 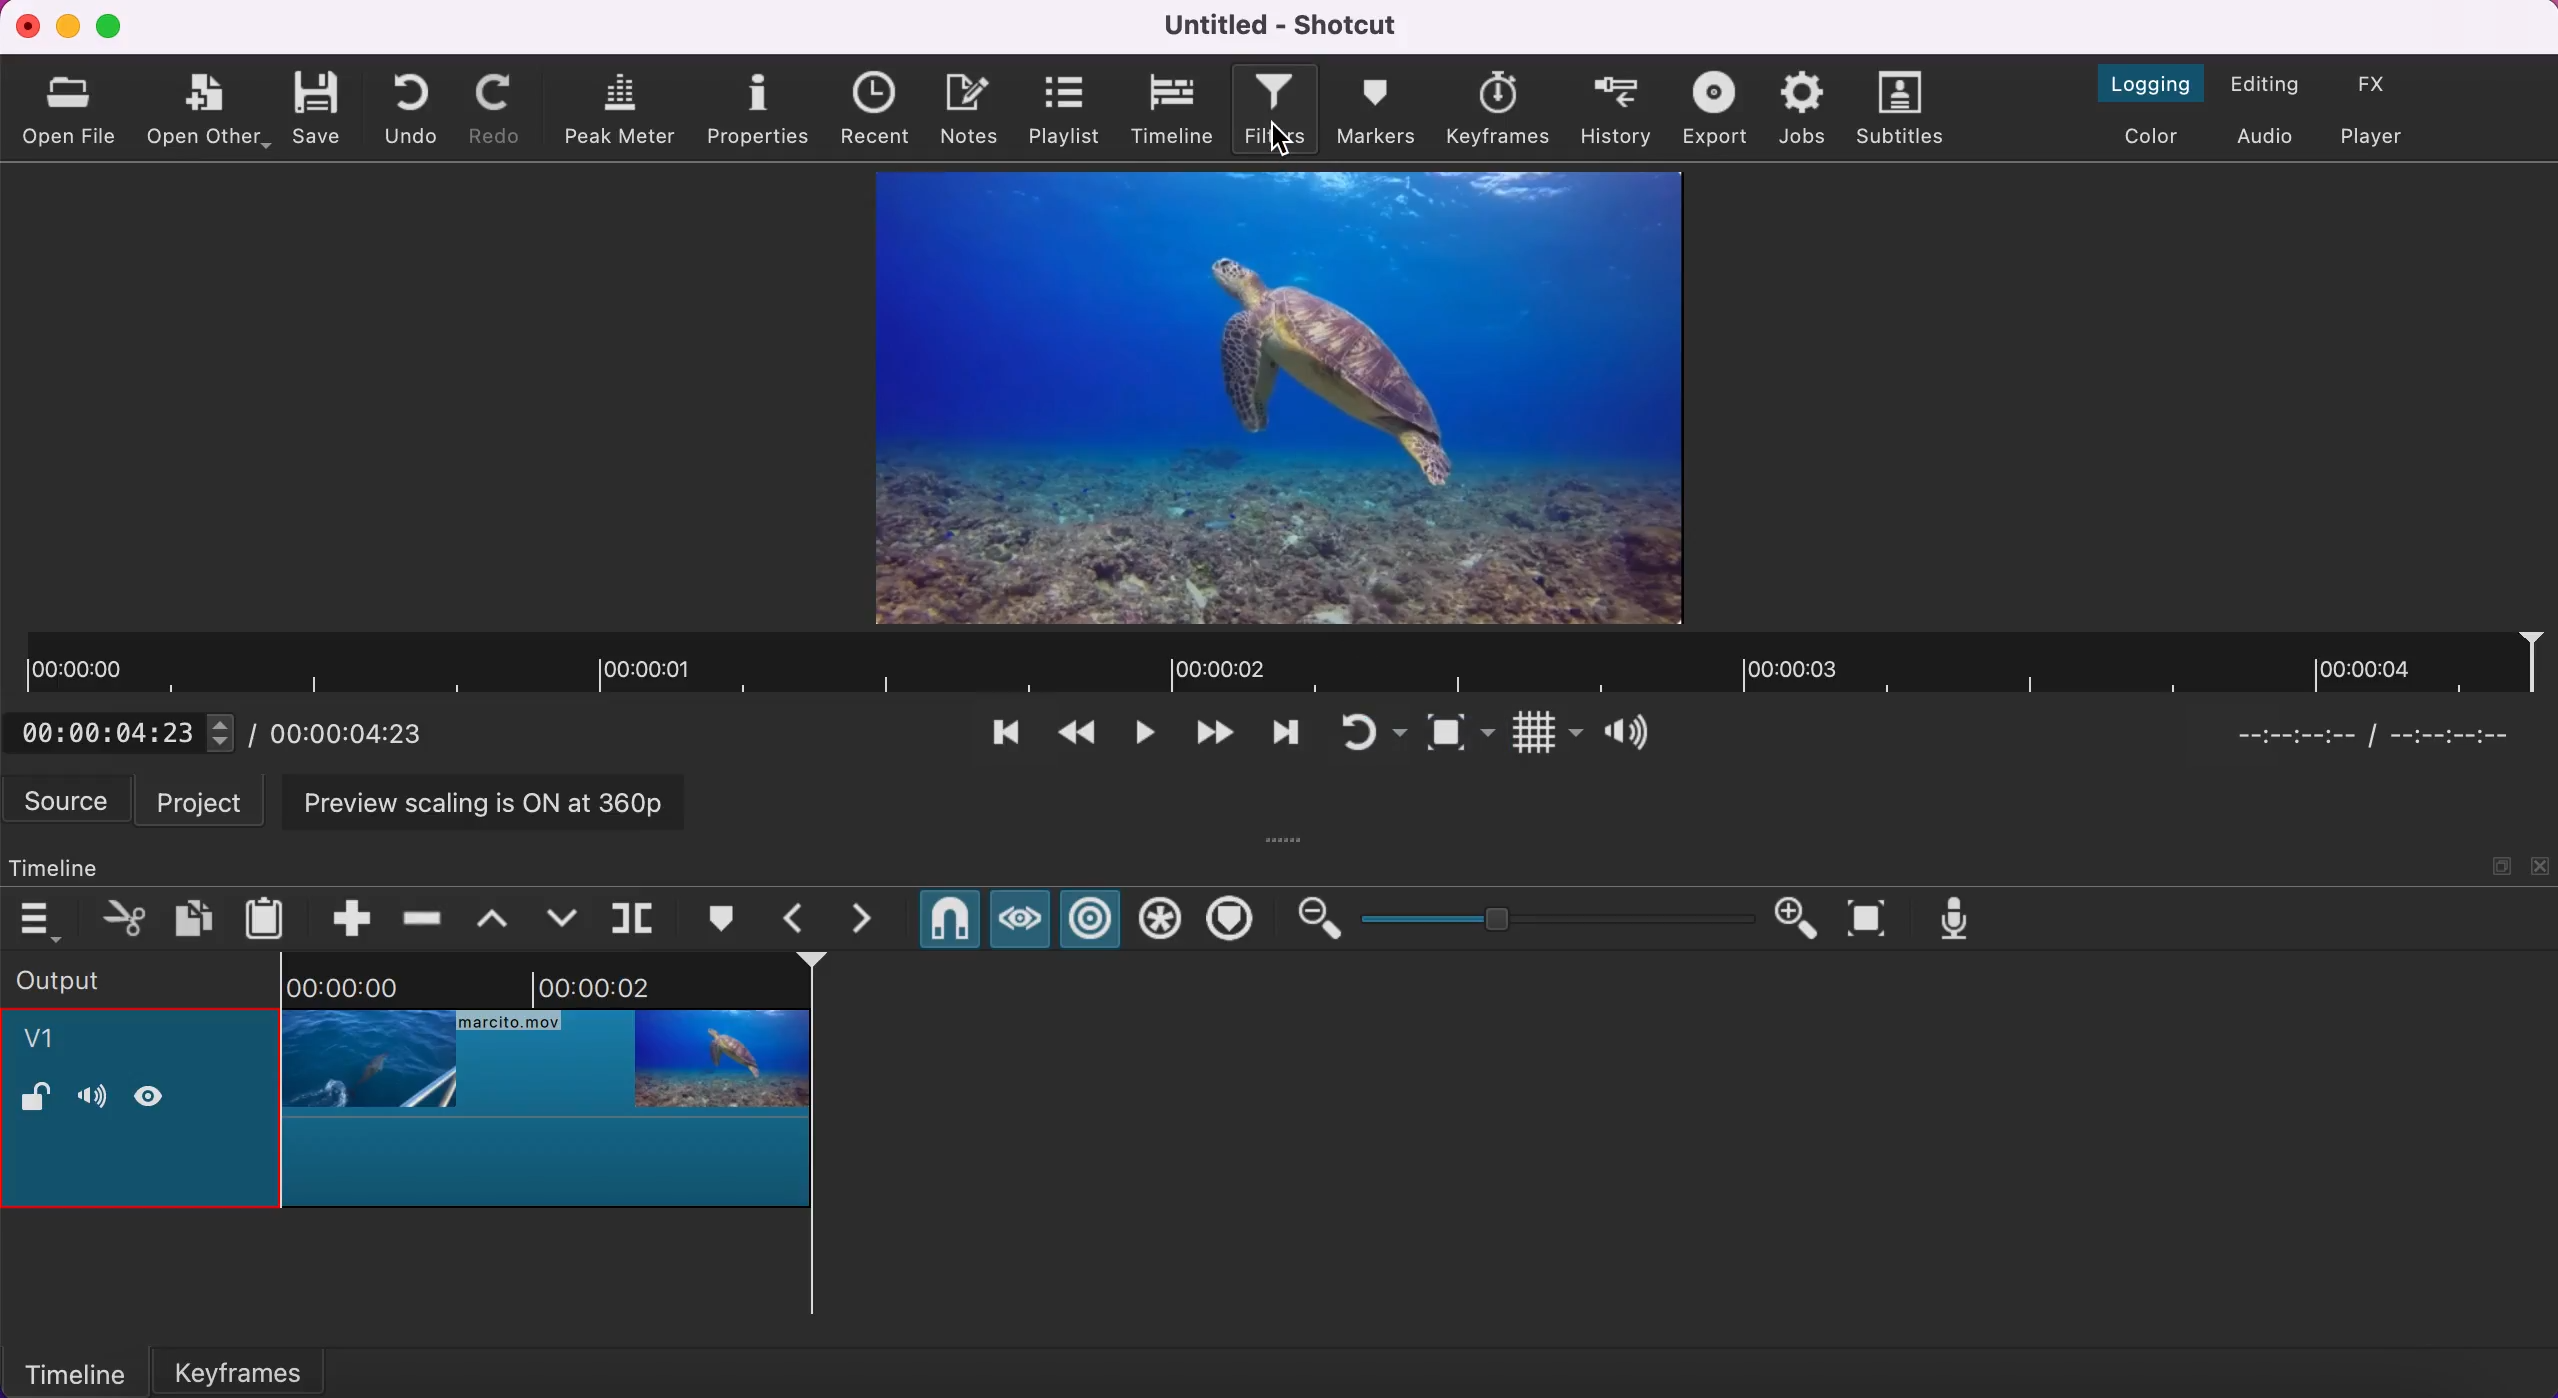 What do you see at coordinates (126, 917) in the screenshot?
I see `cut` at bounding box center [126, 917].